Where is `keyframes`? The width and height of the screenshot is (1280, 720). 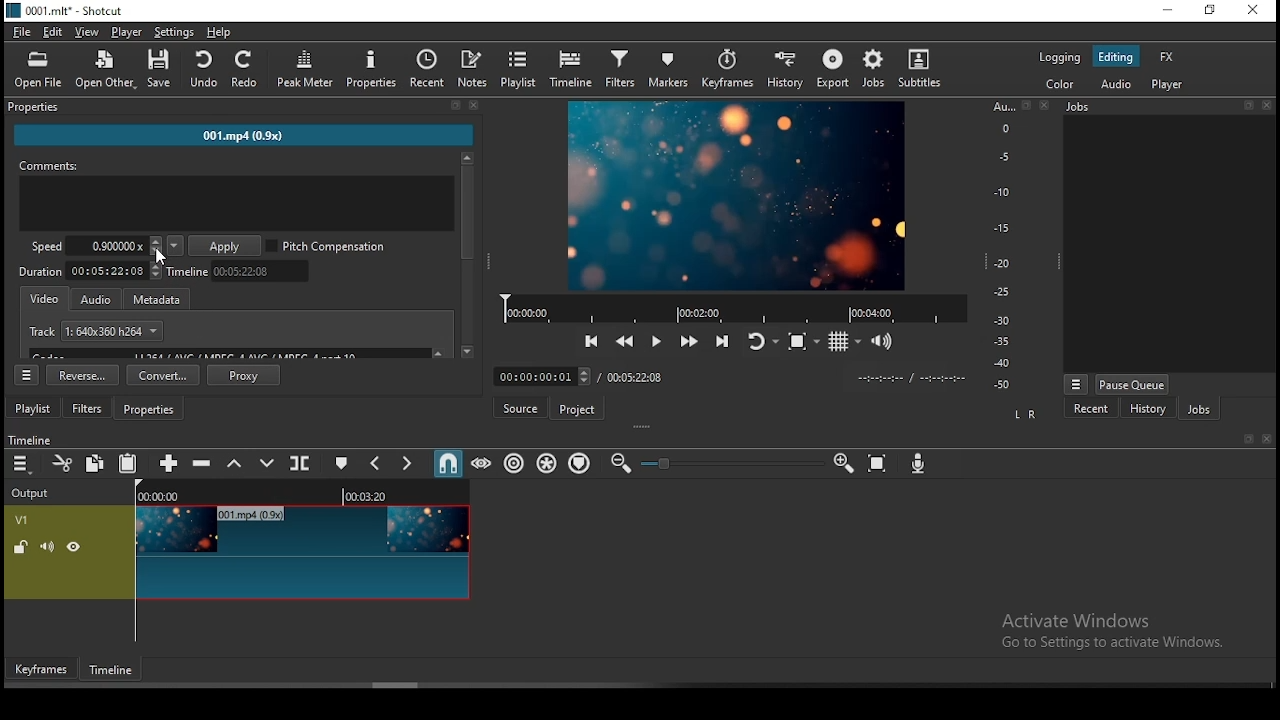 keyframes is located at coordinates (43, 669).